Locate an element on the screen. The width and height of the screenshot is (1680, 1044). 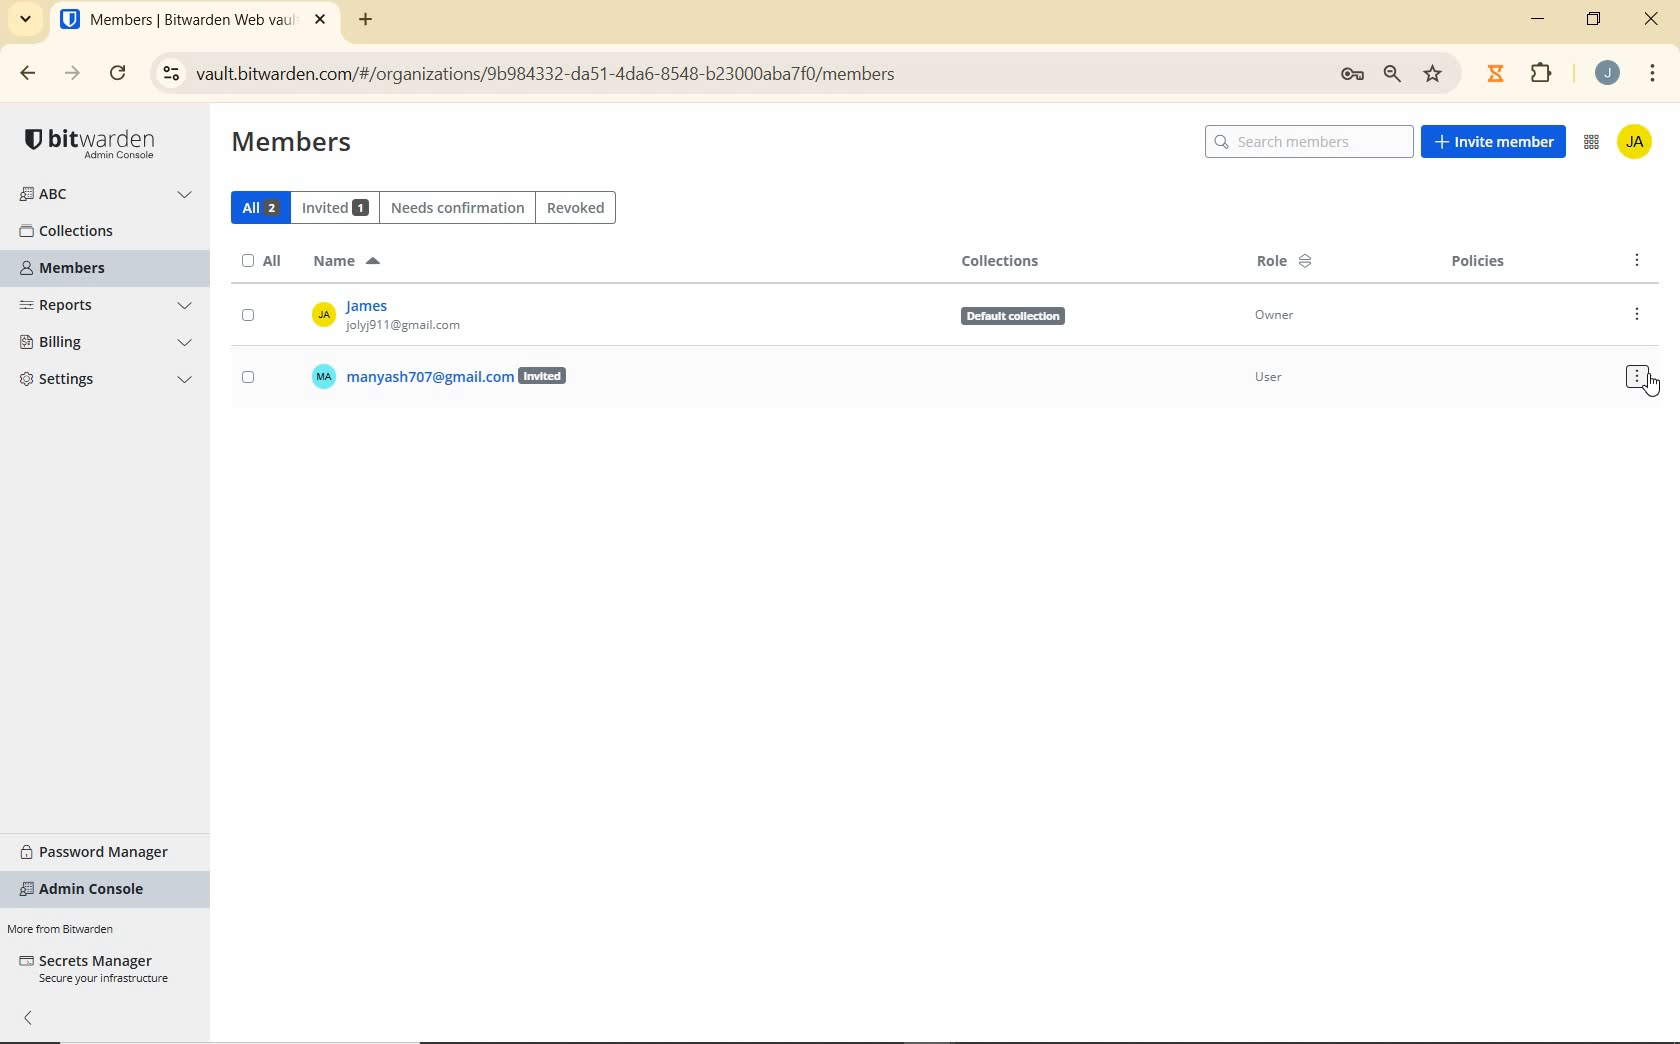
ADDRESS BAR is located at coordinates (803, 72).